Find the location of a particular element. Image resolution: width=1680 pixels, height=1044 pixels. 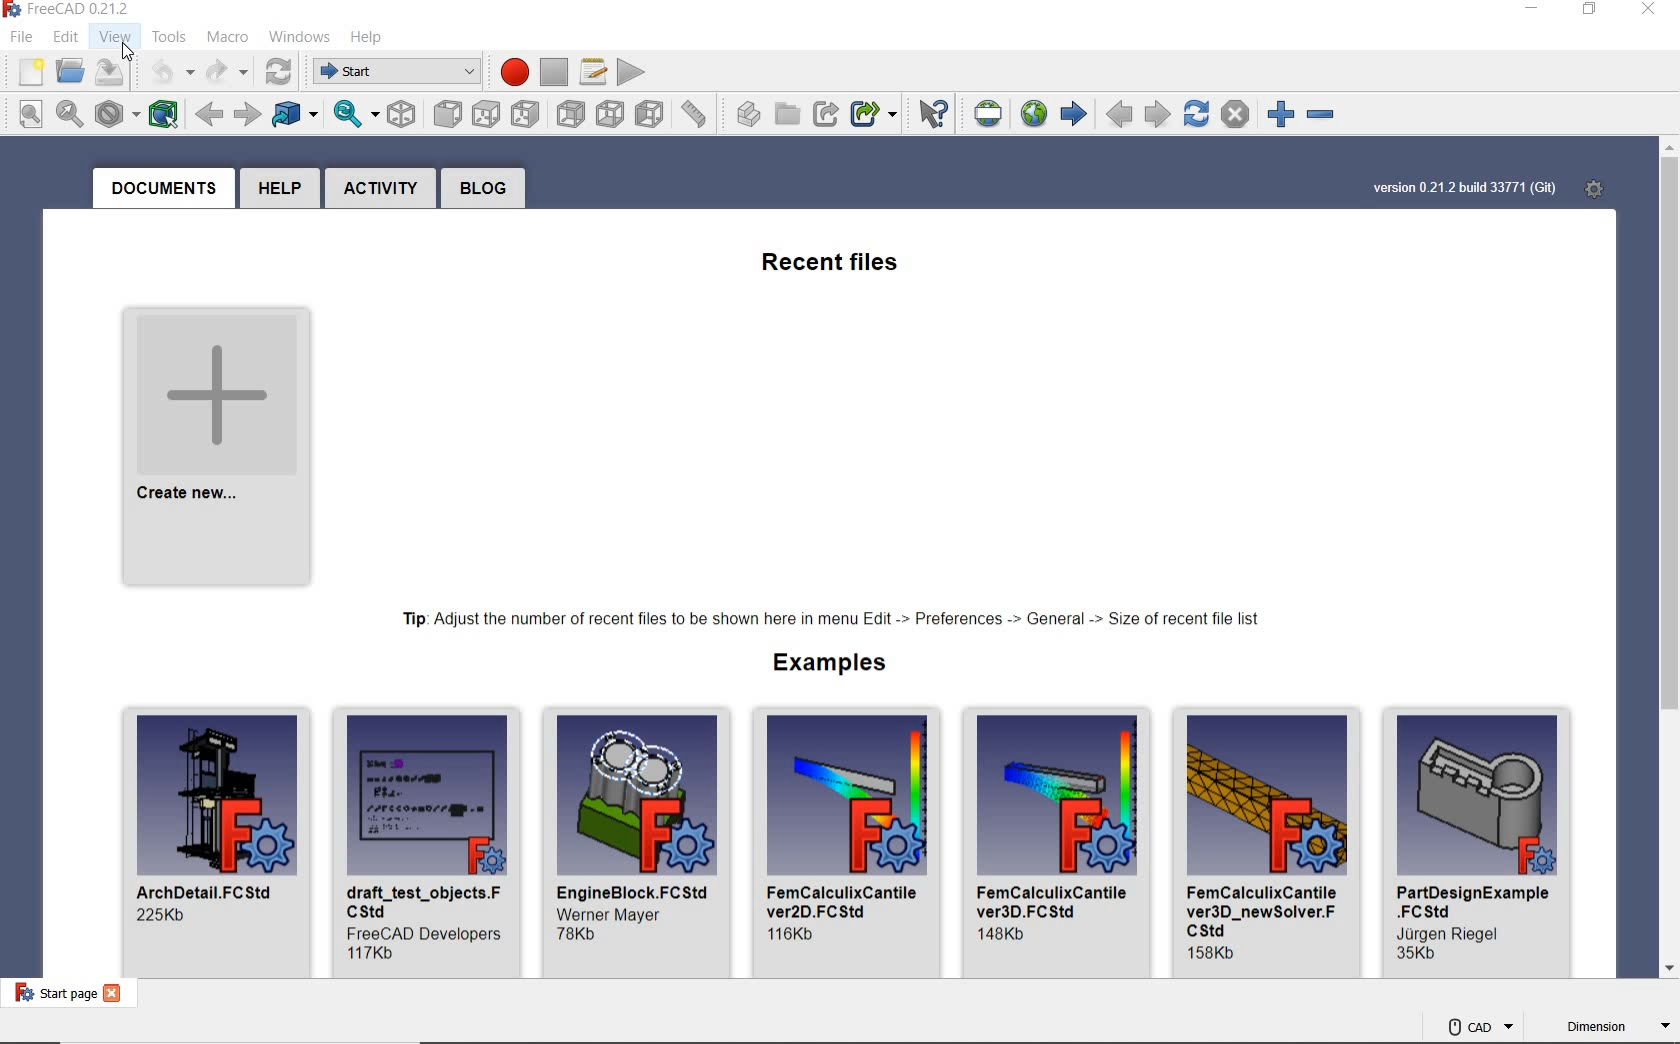

examples is located at coordinates (821, 666).